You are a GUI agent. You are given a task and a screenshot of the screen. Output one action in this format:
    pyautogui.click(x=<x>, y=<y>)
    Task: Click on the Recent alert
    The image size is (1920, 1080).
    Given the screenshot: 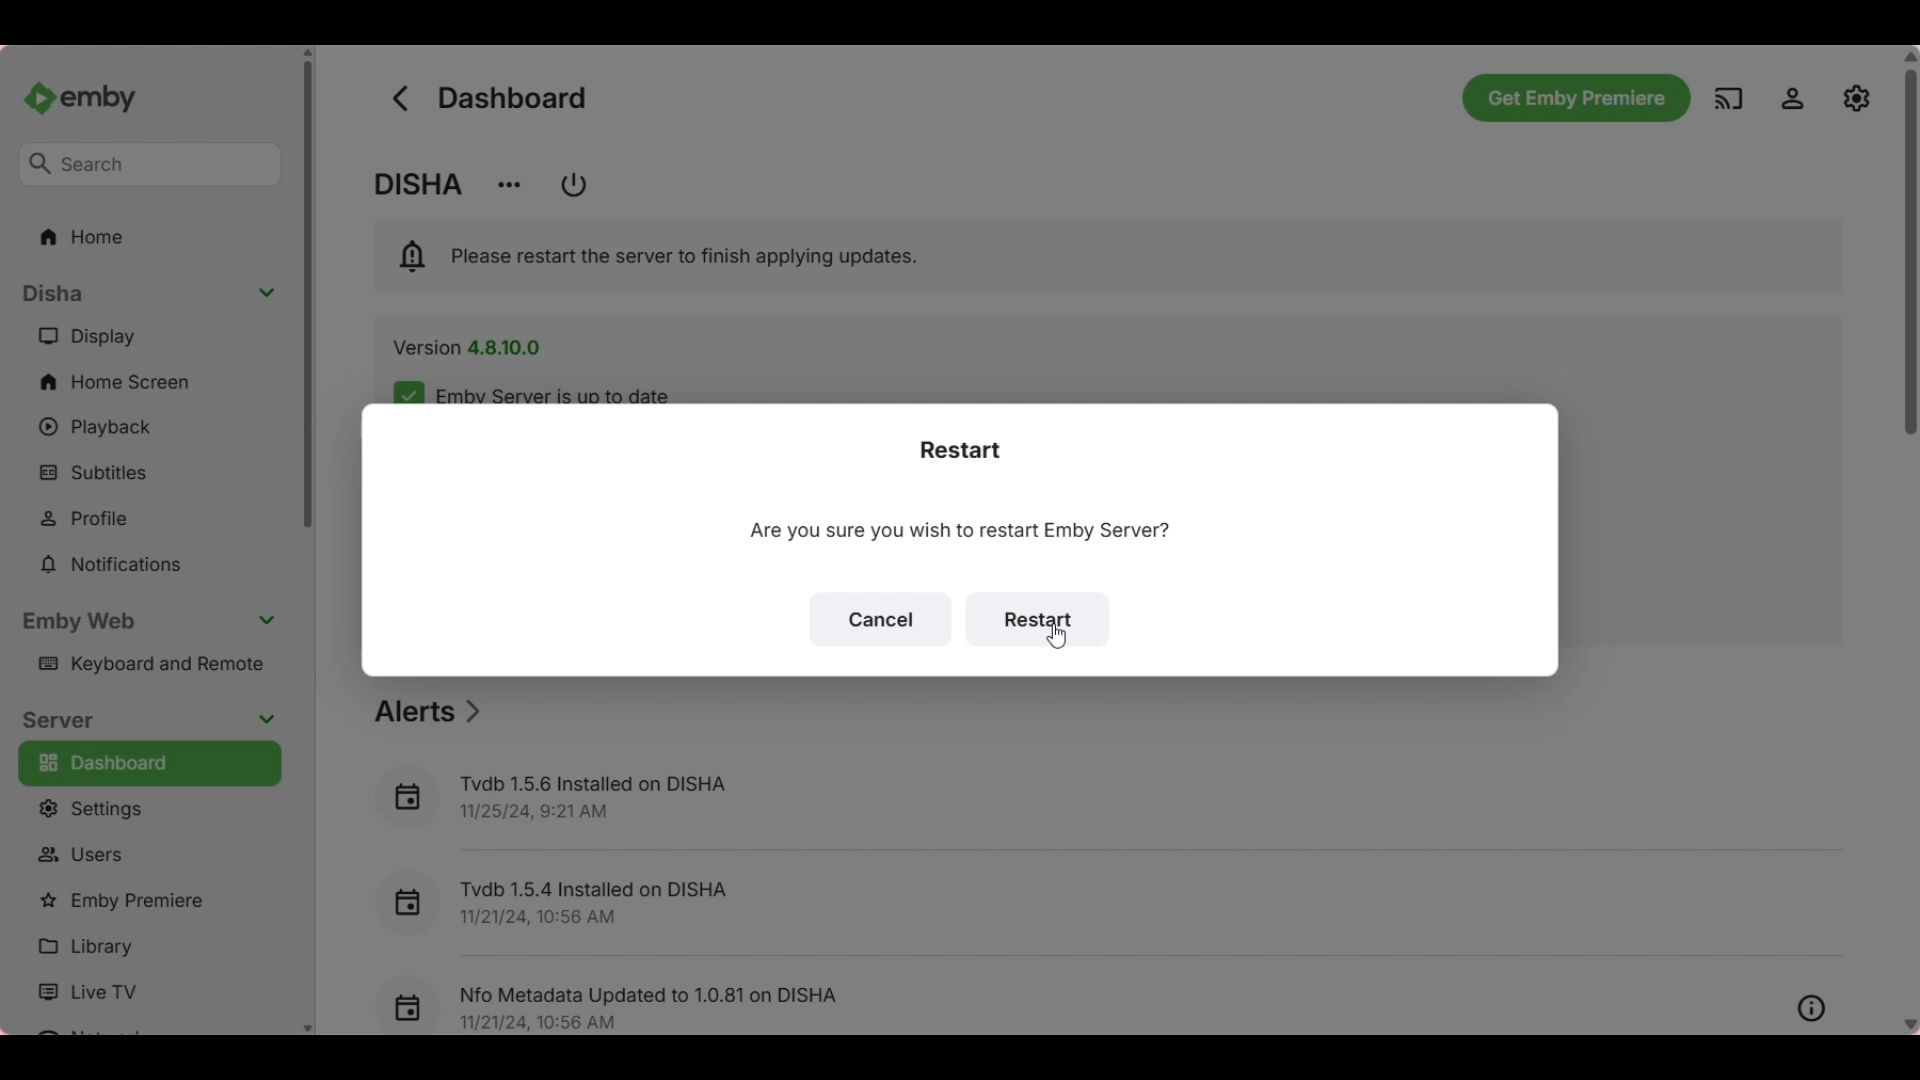 What is the action you would take?
    pyautogui.click(x=1107, y=902)
    